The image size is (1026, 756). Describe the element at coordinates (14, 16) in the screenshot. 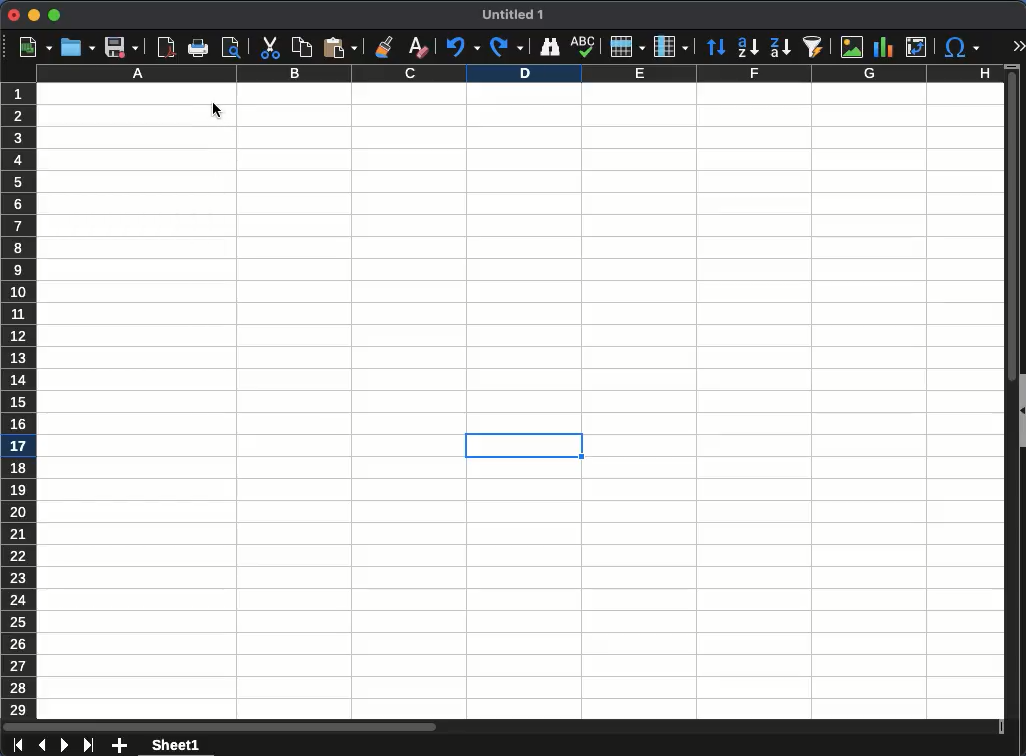

I see `close` at that location.